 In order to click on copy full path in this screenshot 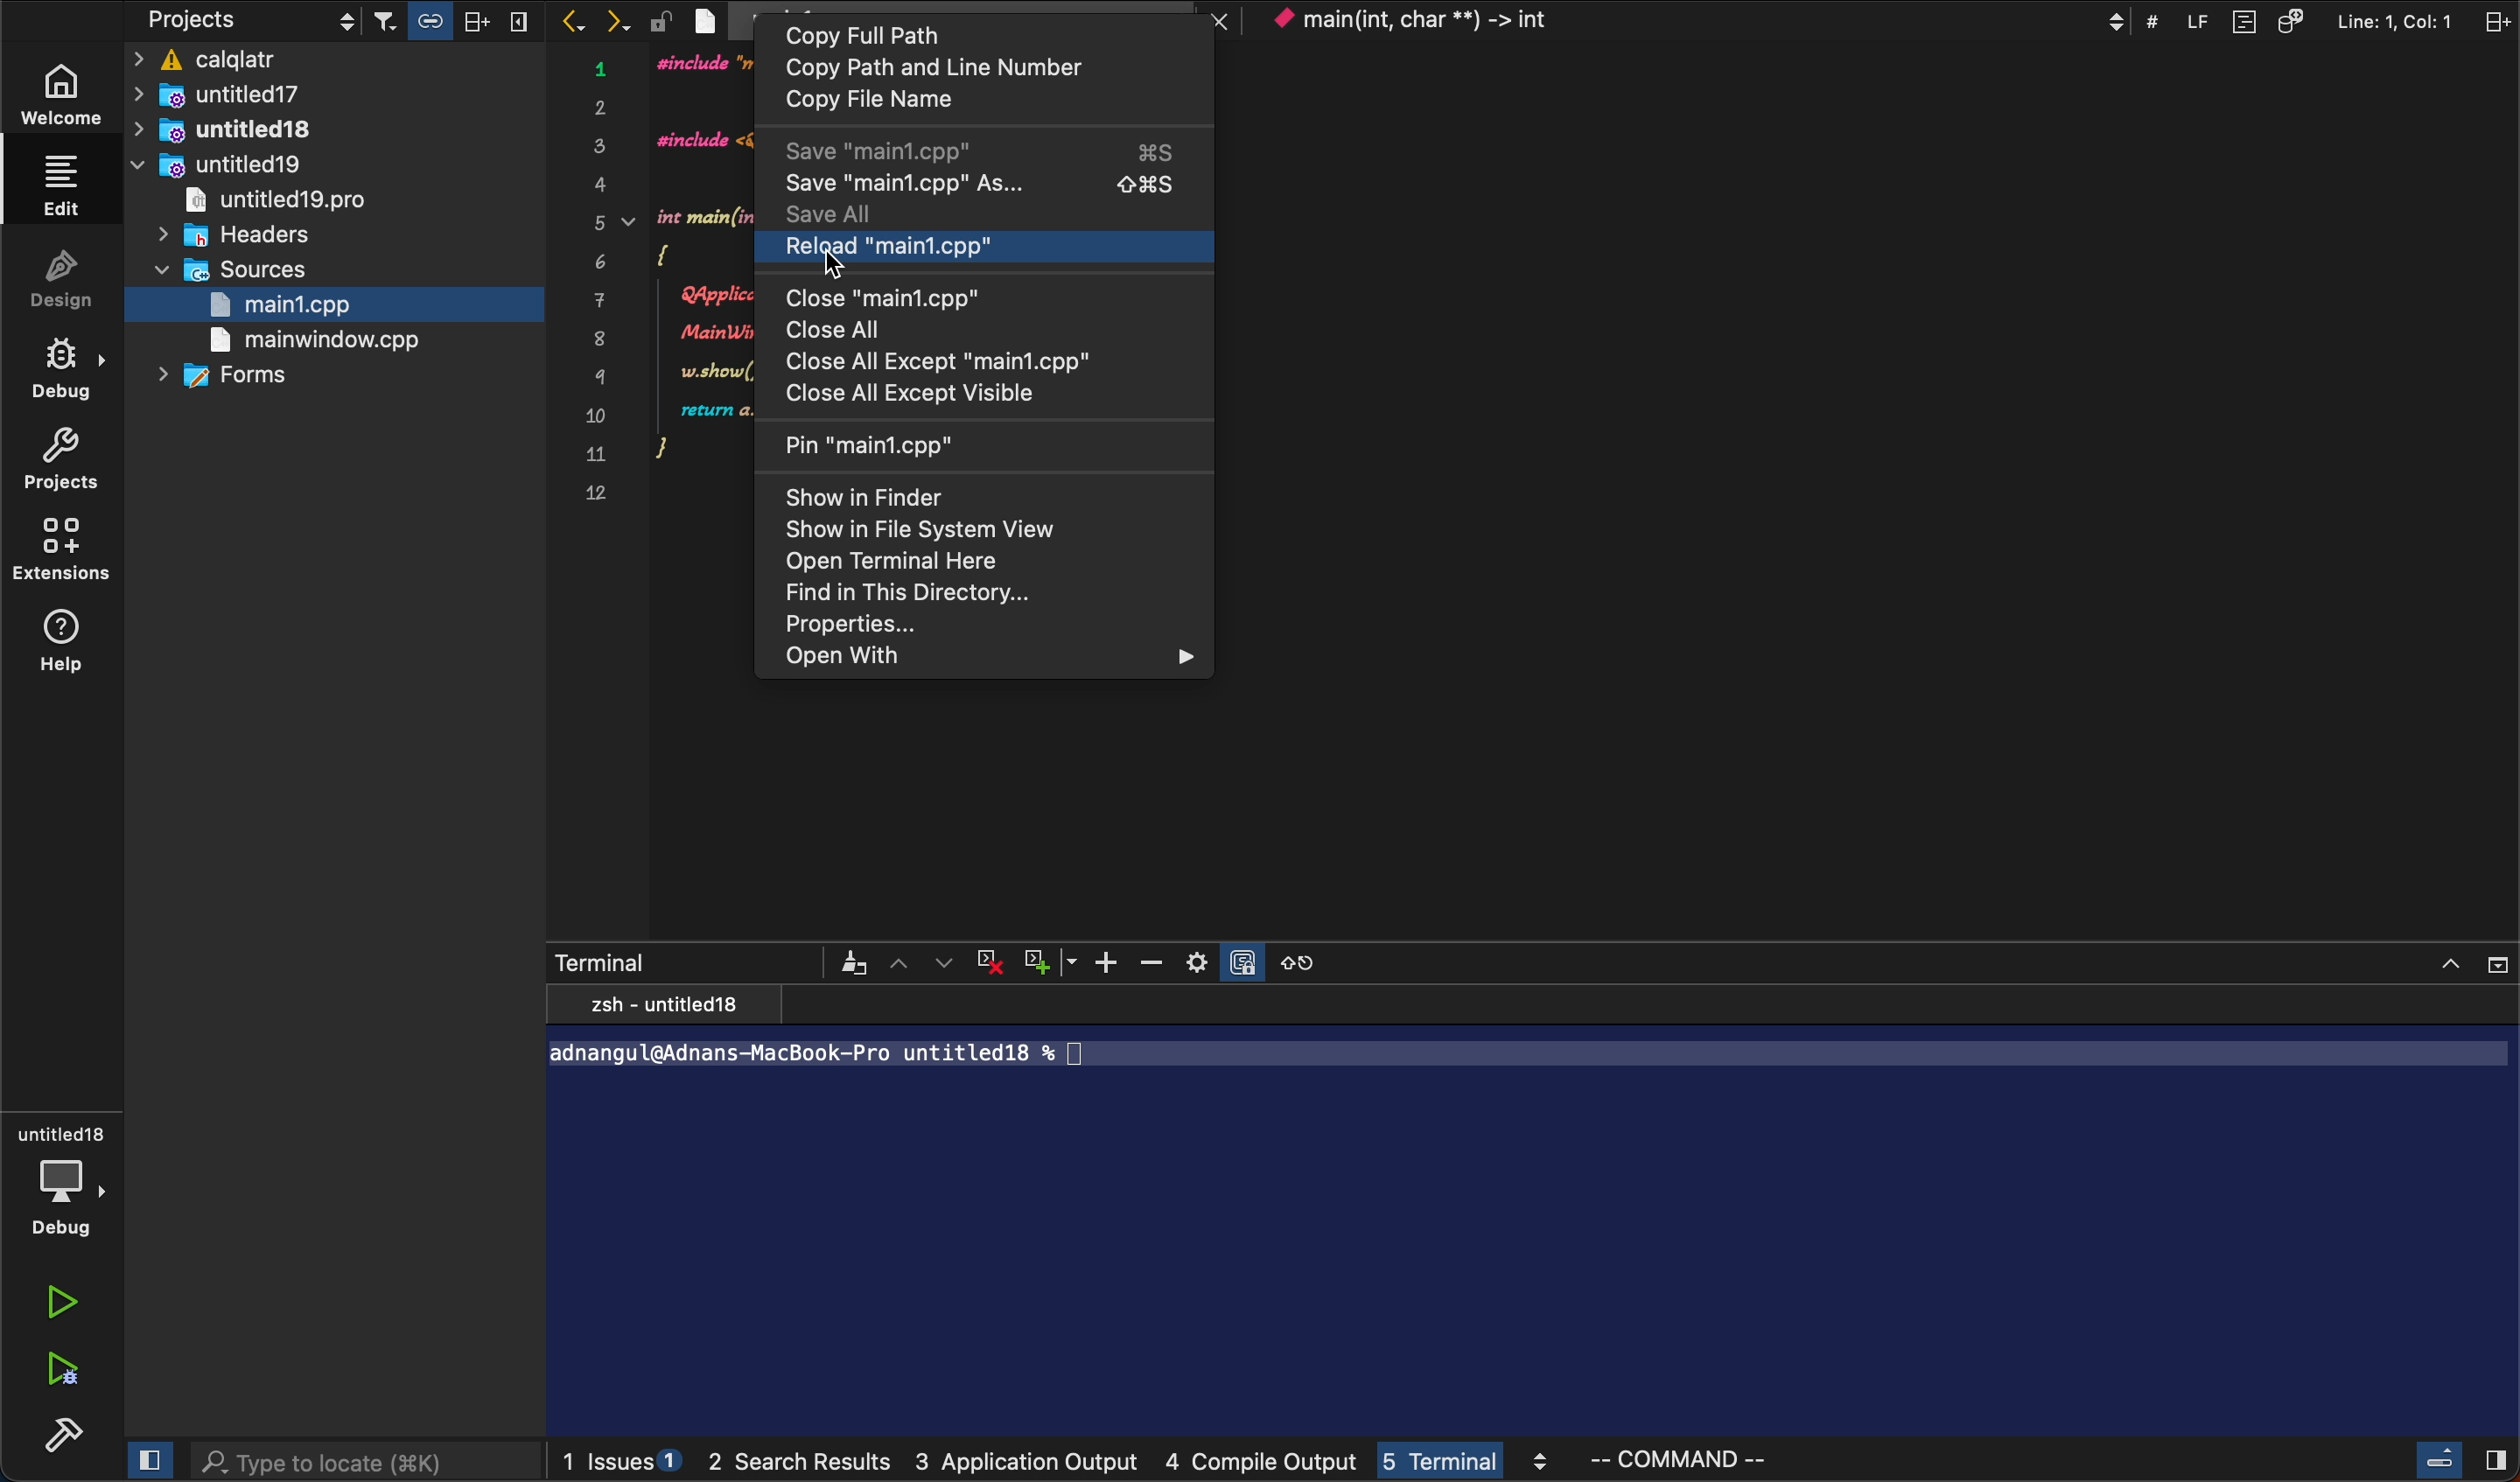, I will do `click(909, 34)`.